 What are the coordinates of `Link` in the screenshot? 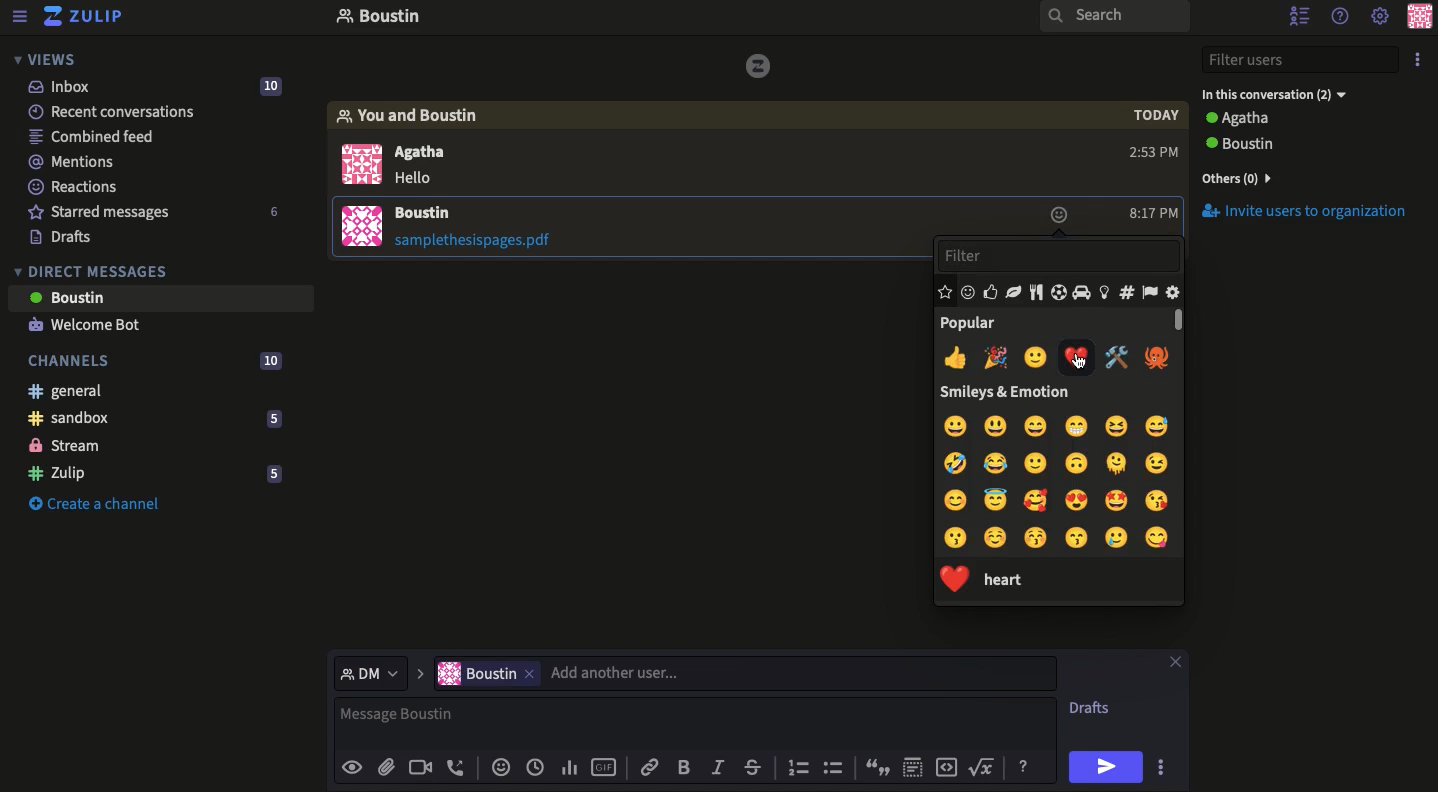 It's located at (648, 766).